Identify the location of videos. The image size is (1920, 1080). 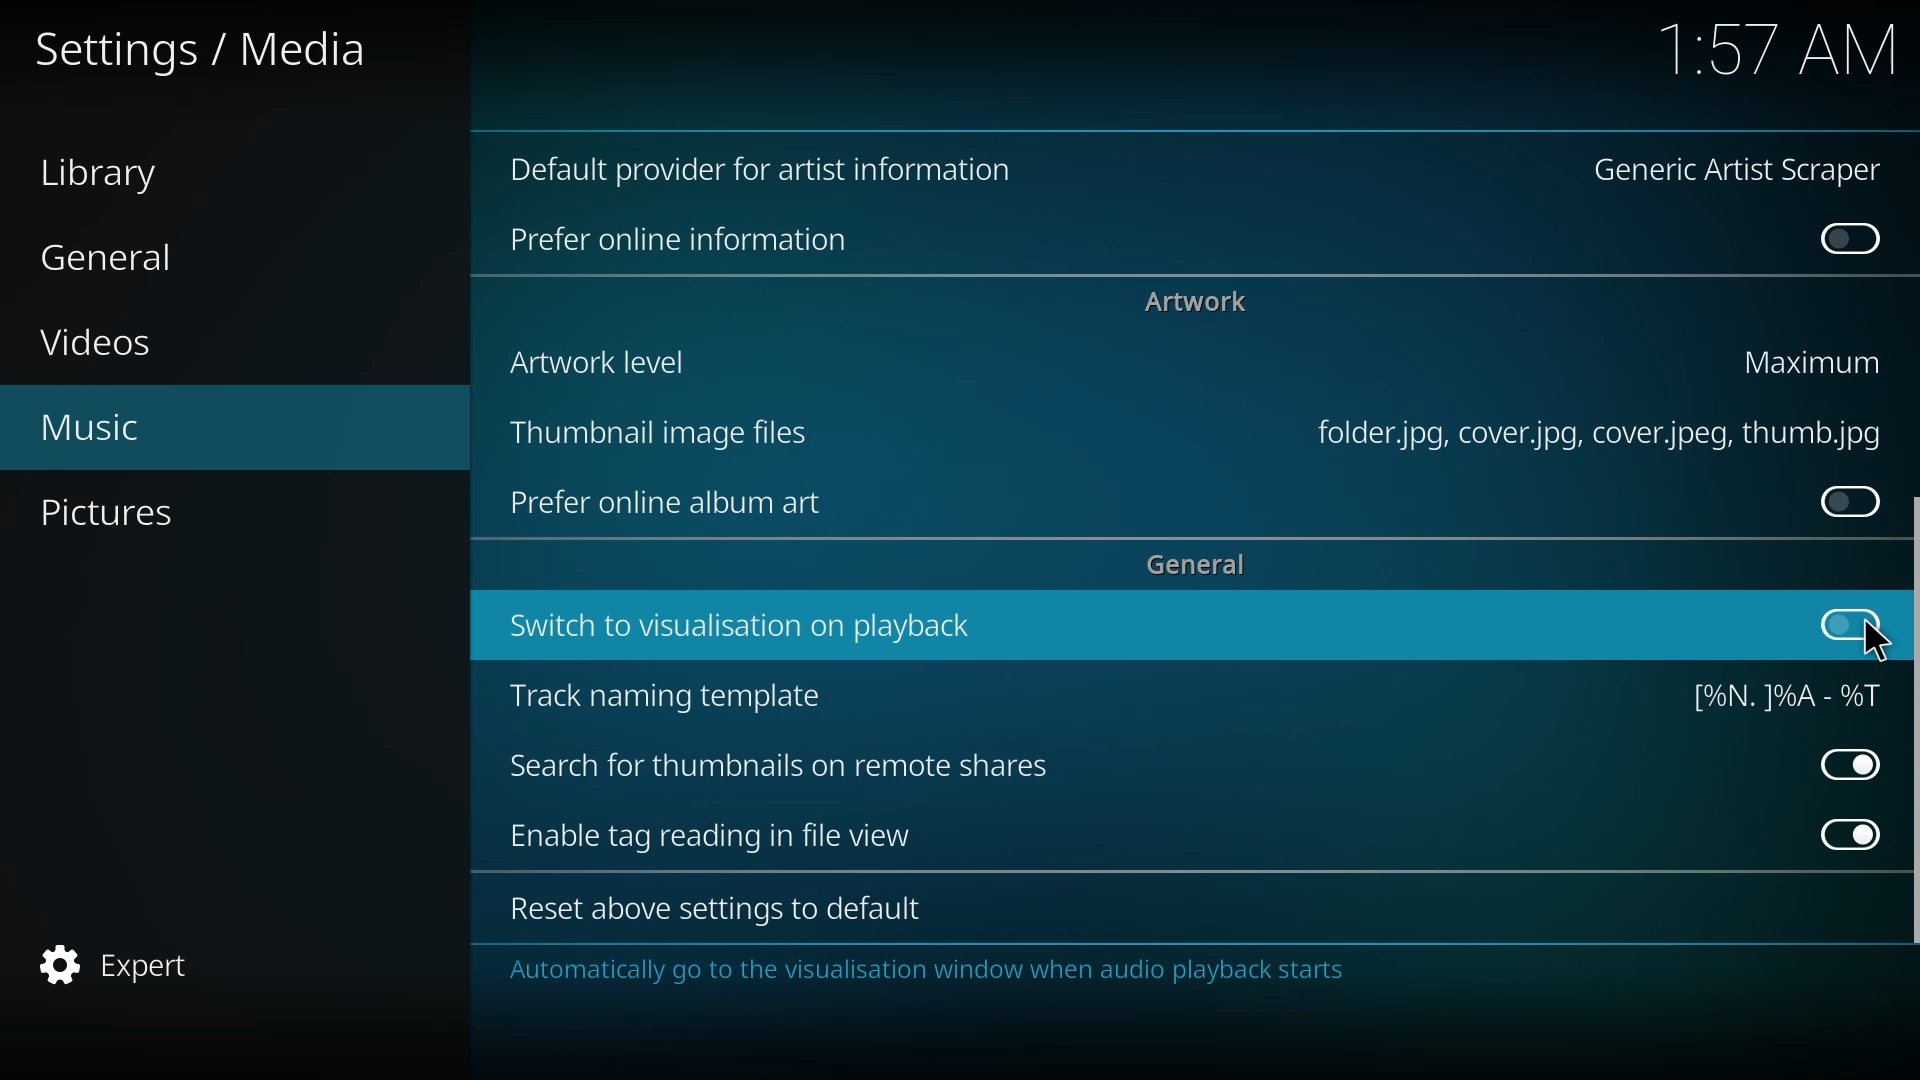
(103, 343).